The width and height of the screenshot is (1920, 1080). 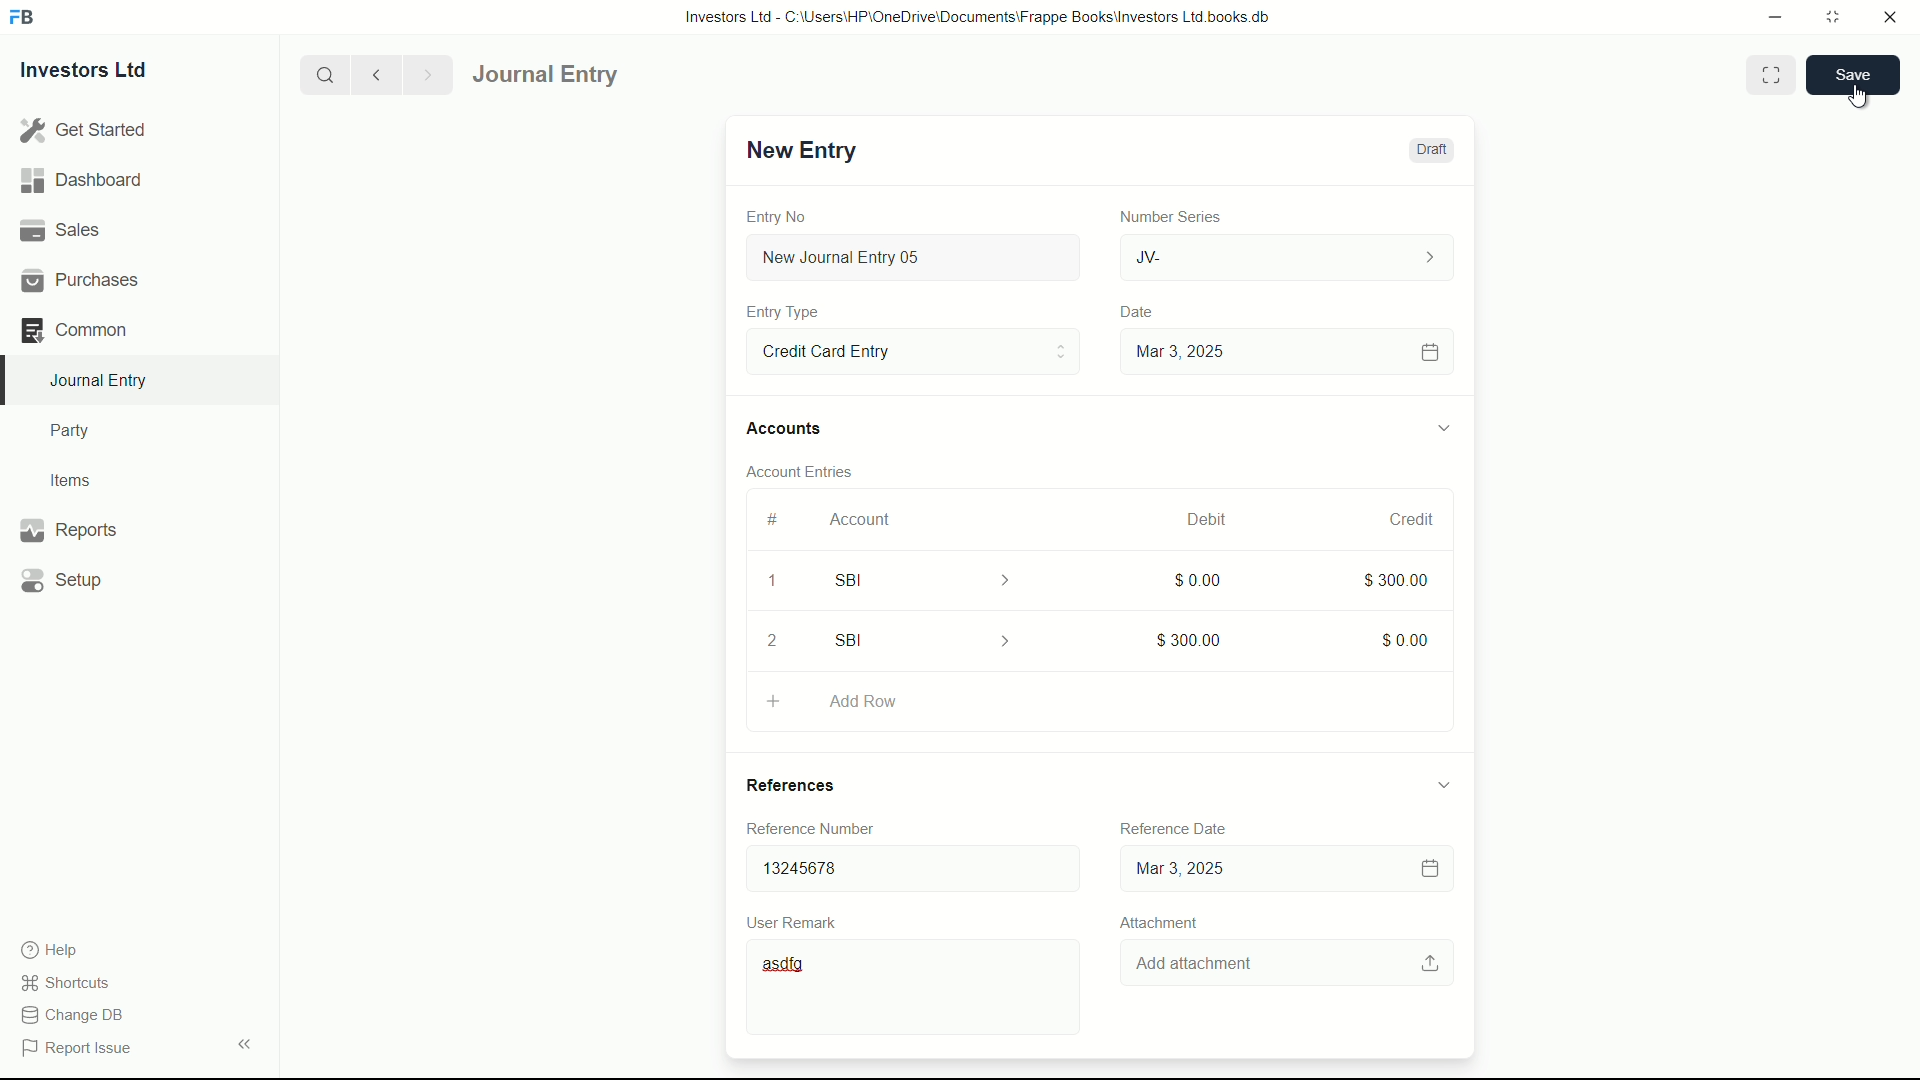 I want to click on save, so click(x=1854, y=75).